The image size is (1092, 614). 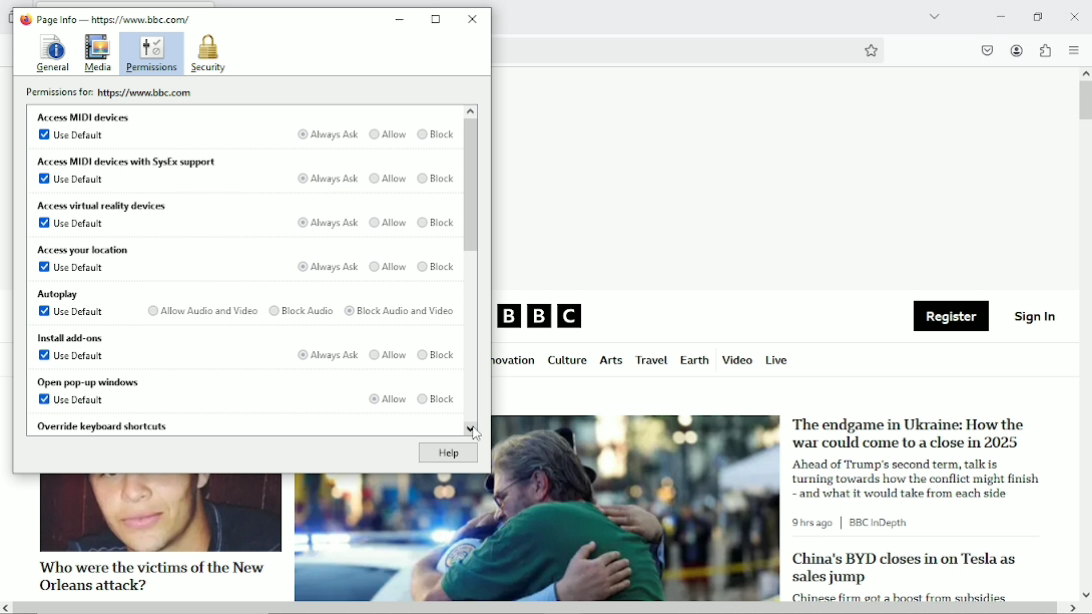 What do you see at coordinates (77, 354) in the screenshot?
I see `Use Default` at bounding box center [77, 354].